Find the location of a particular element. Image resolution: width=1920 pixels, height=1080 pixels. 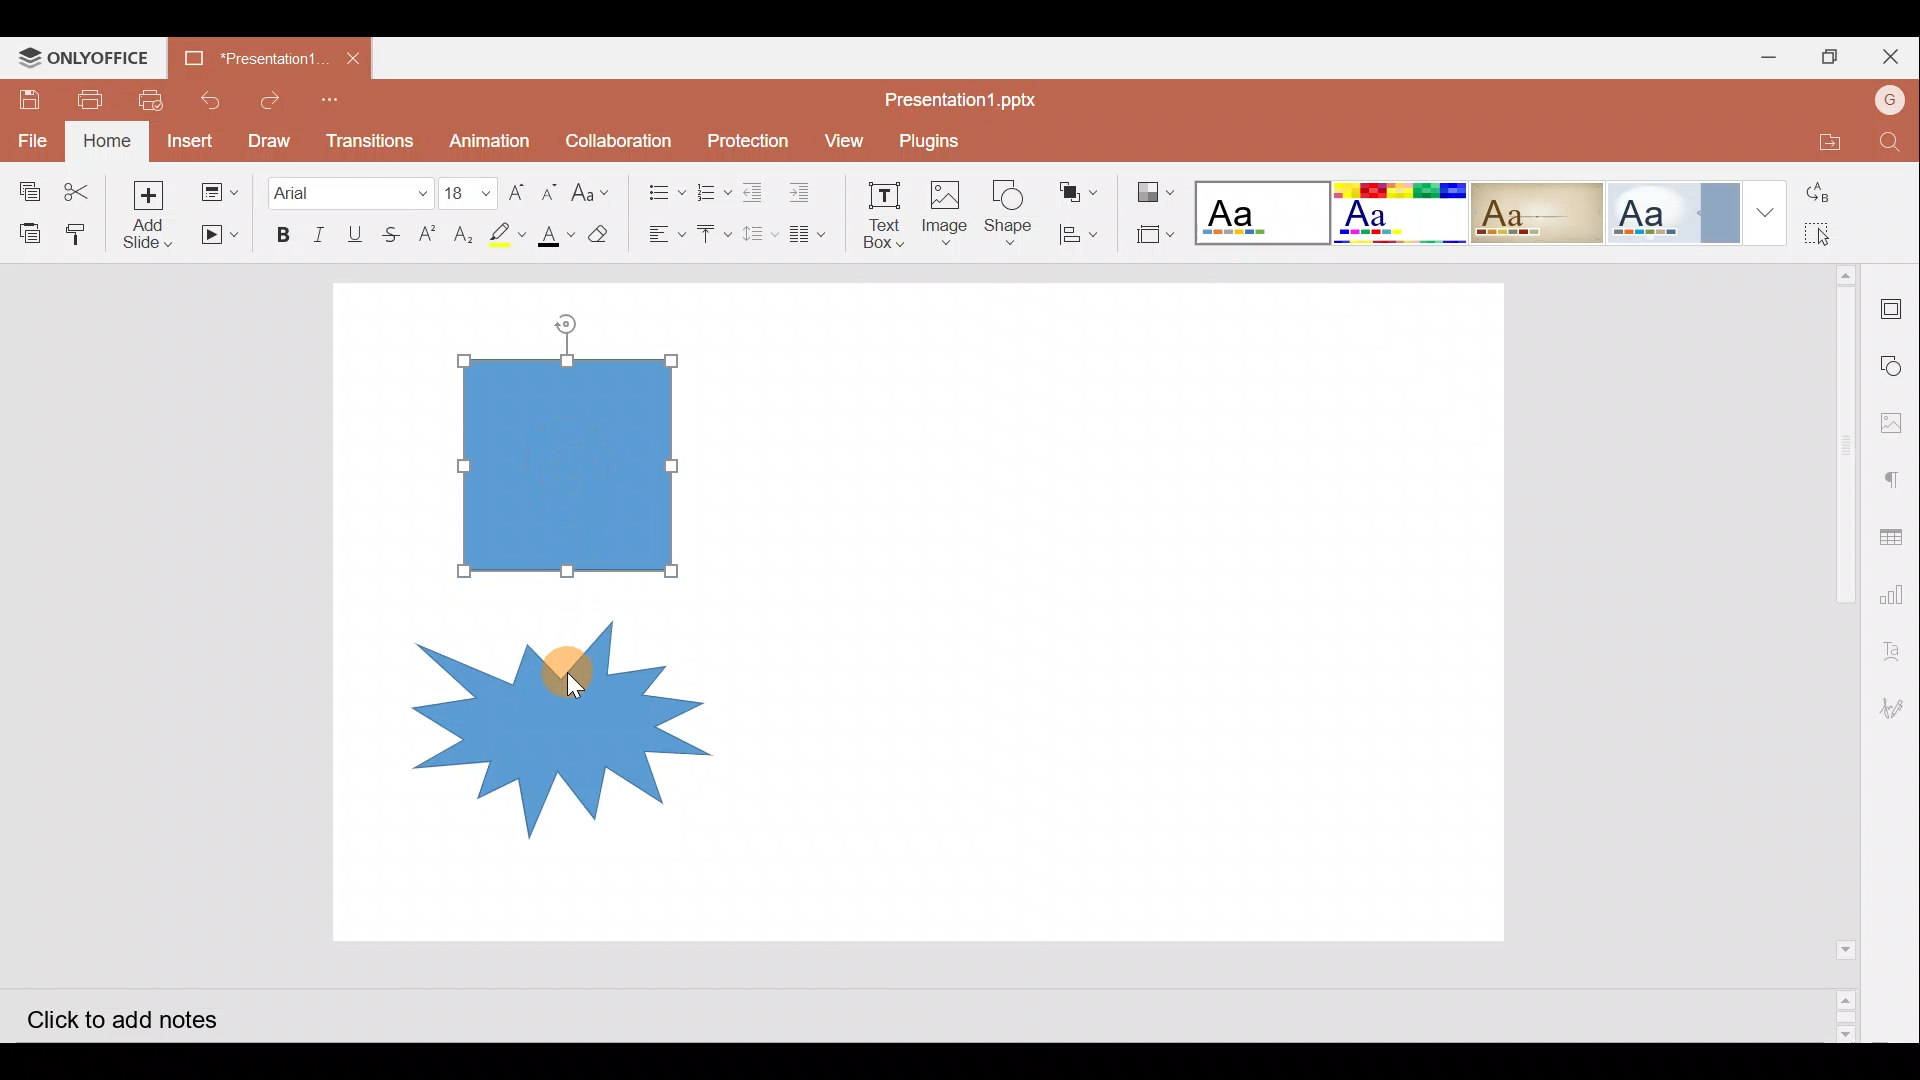

Copy style is located at coordinates (80, 231).